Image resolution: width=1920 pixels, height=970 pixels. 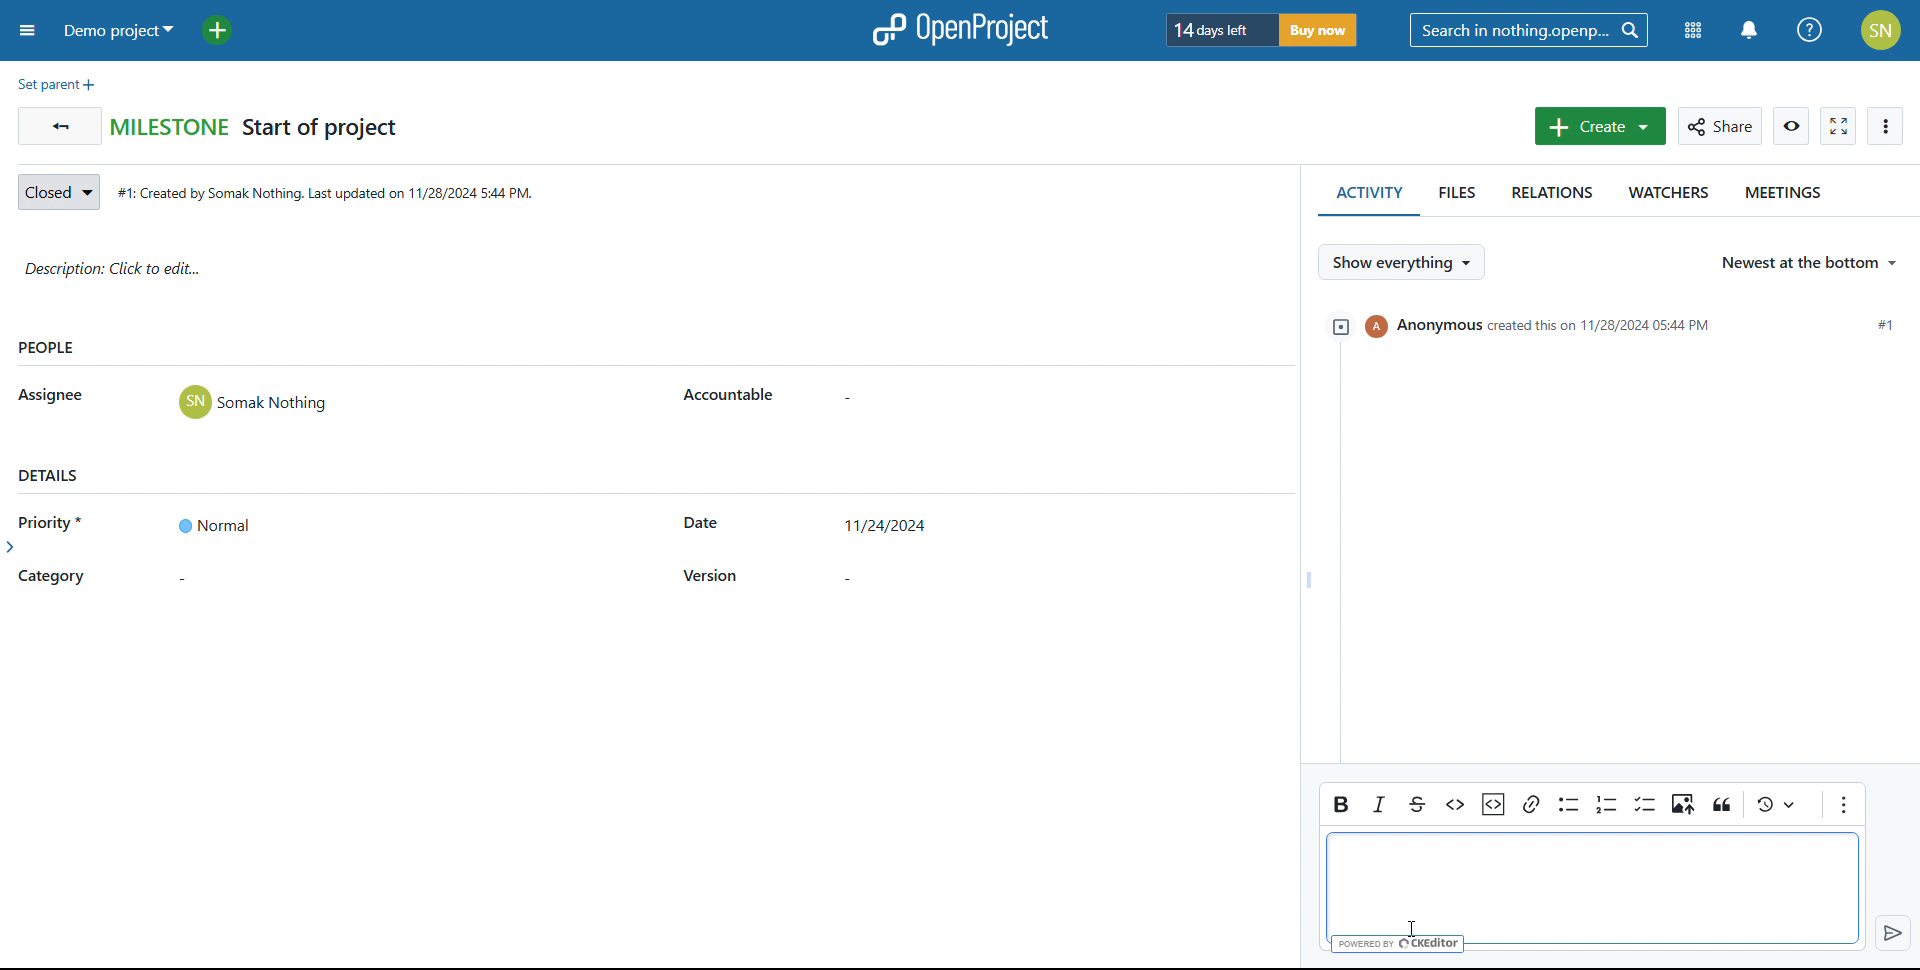 I want to click on start of project, so click(x=321, y=130).